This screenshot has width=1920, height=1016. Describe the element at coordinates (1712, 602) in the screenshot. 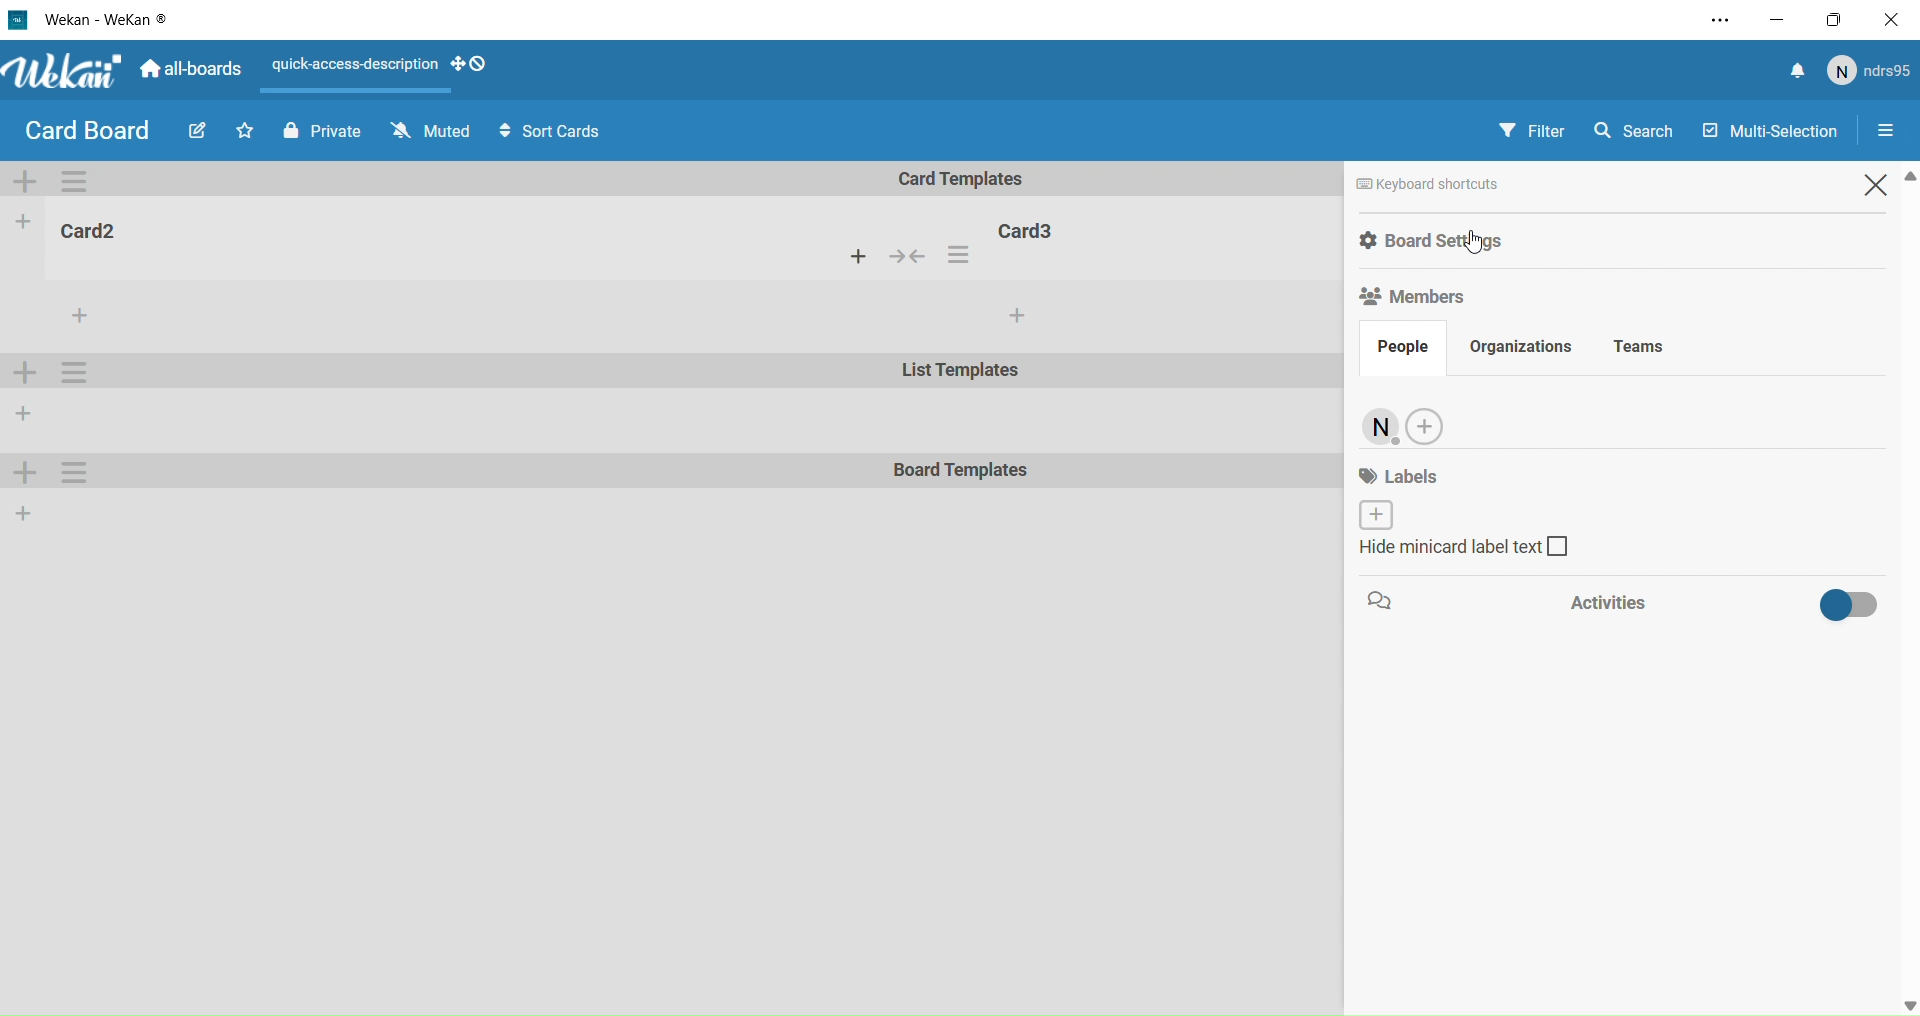

I see `Activities` at that location.